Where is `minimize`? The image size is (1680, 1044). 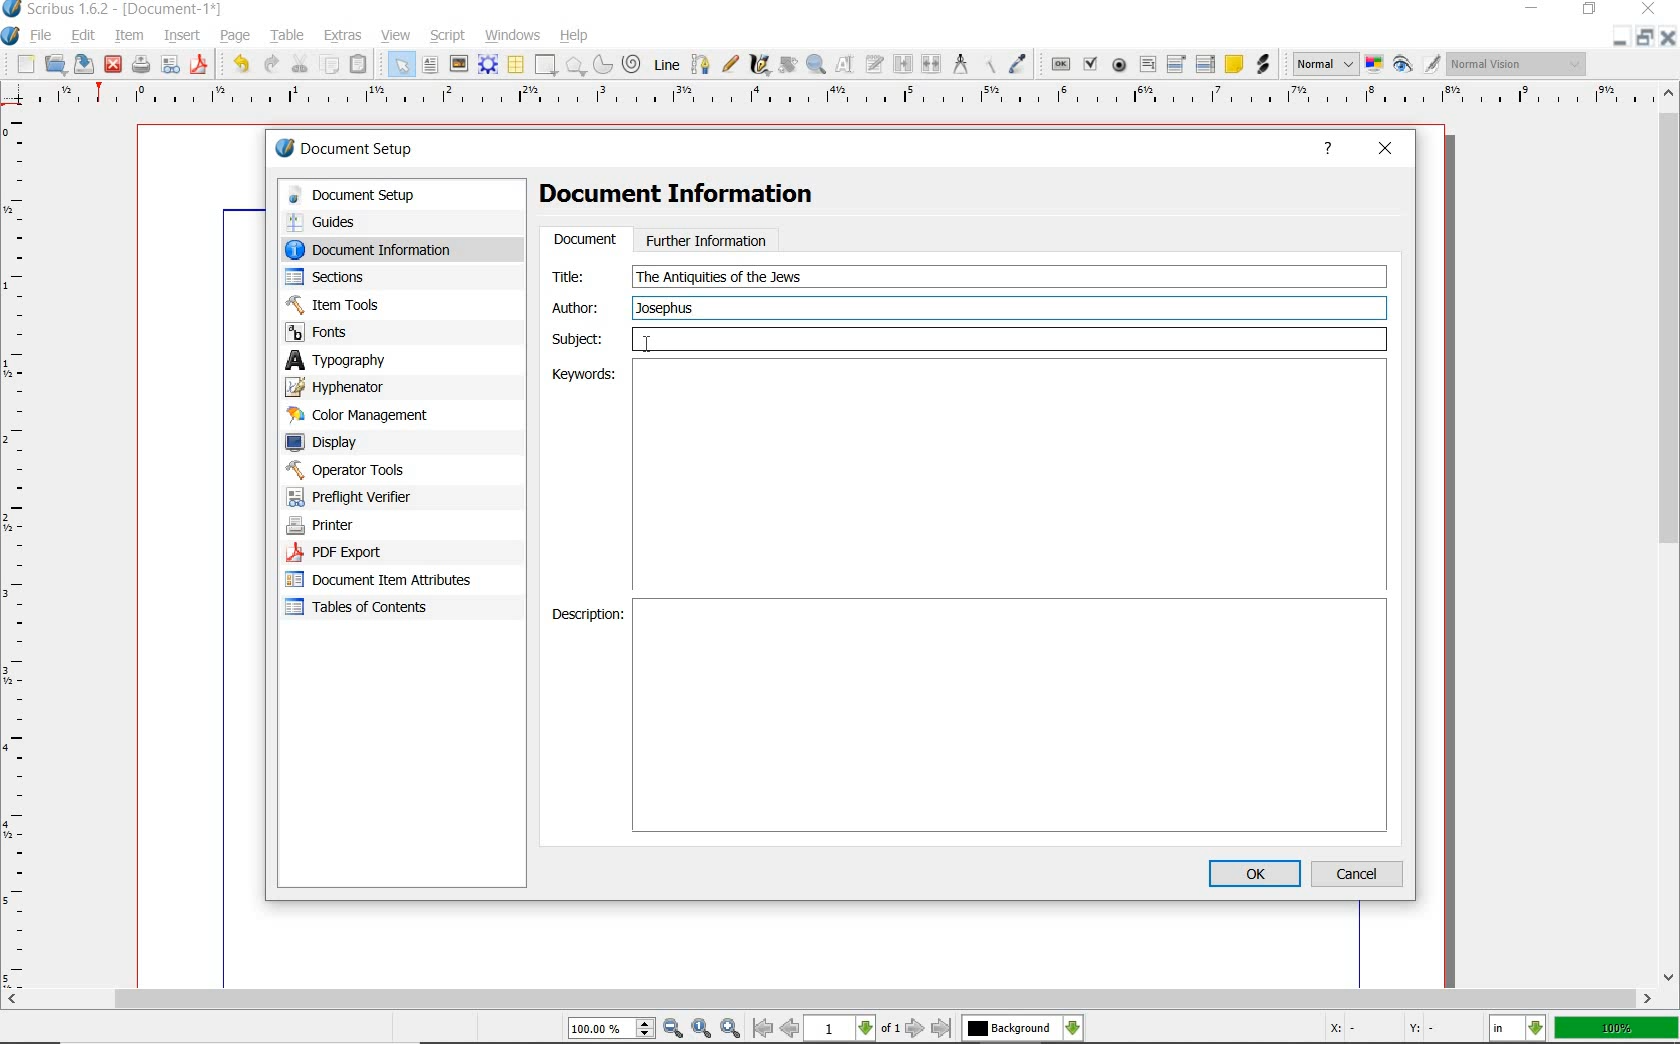
minimize is located at coordinates (1622, 36).